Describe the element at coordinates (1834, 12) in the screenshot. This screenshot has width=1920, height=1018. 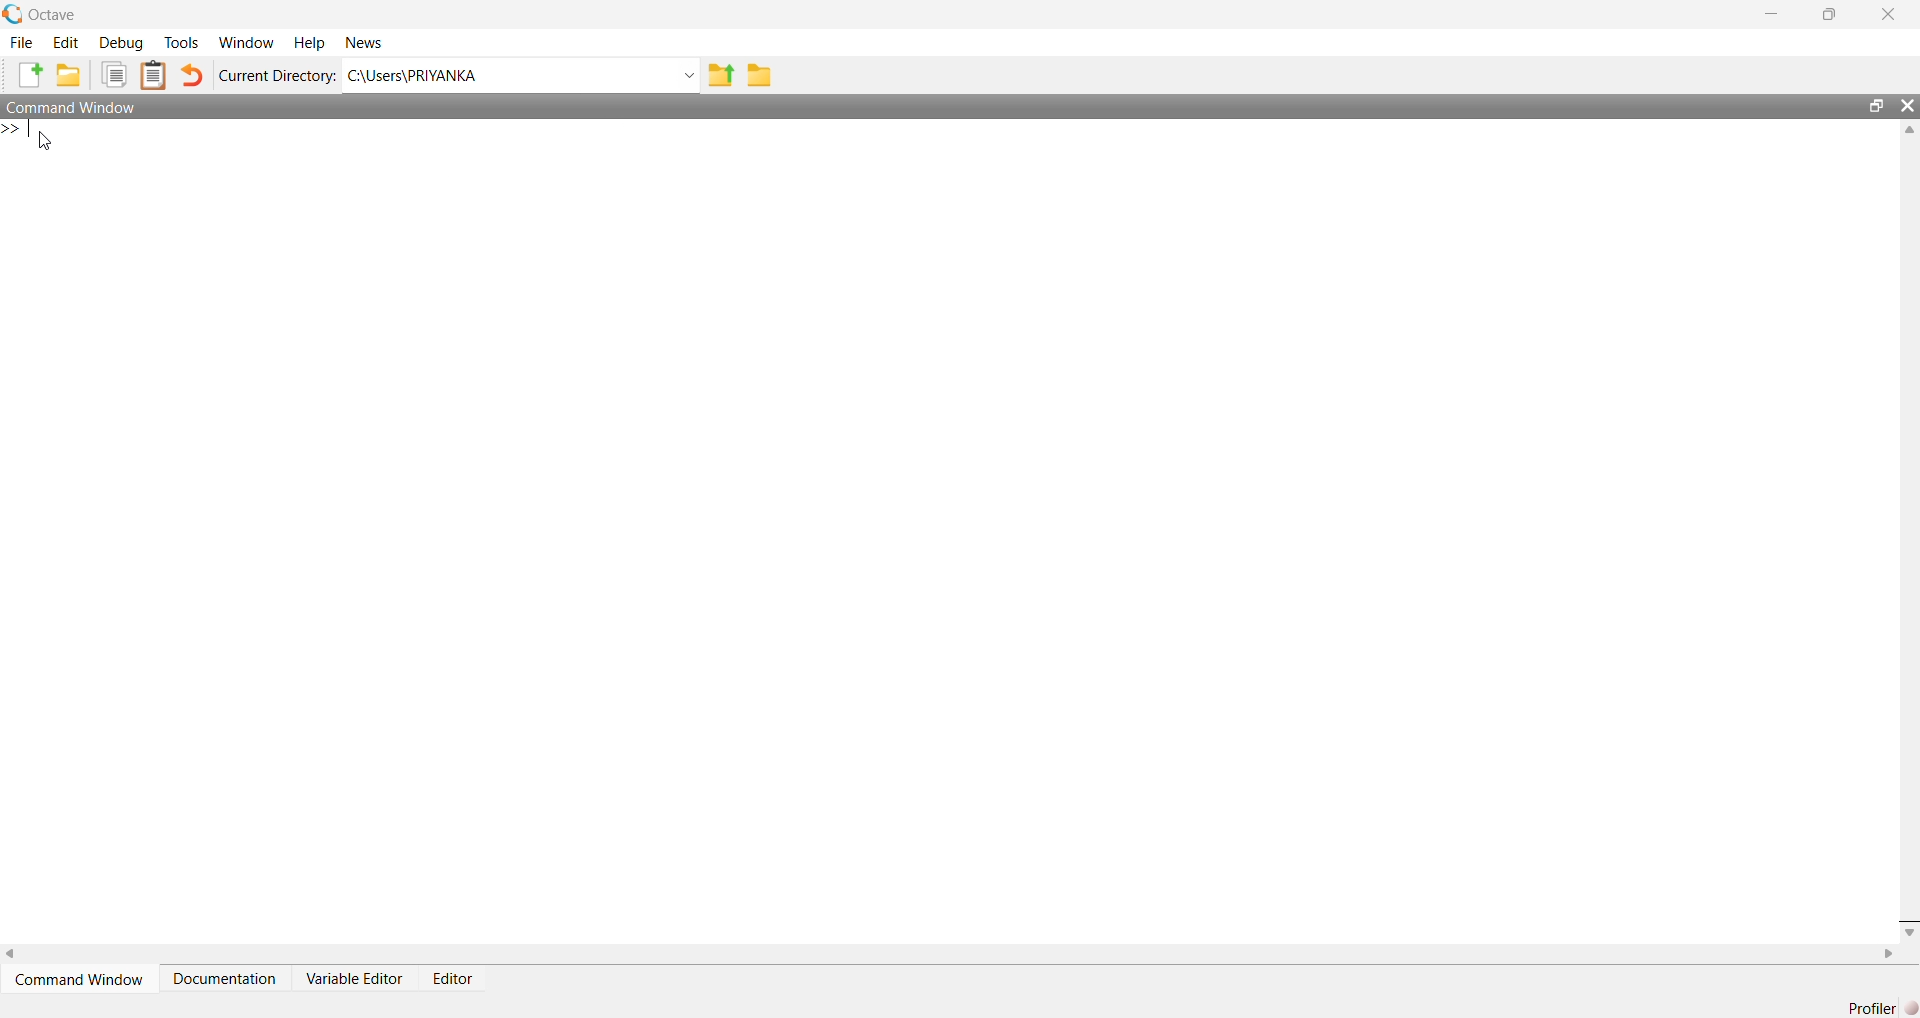
I see `maximise` at that location.